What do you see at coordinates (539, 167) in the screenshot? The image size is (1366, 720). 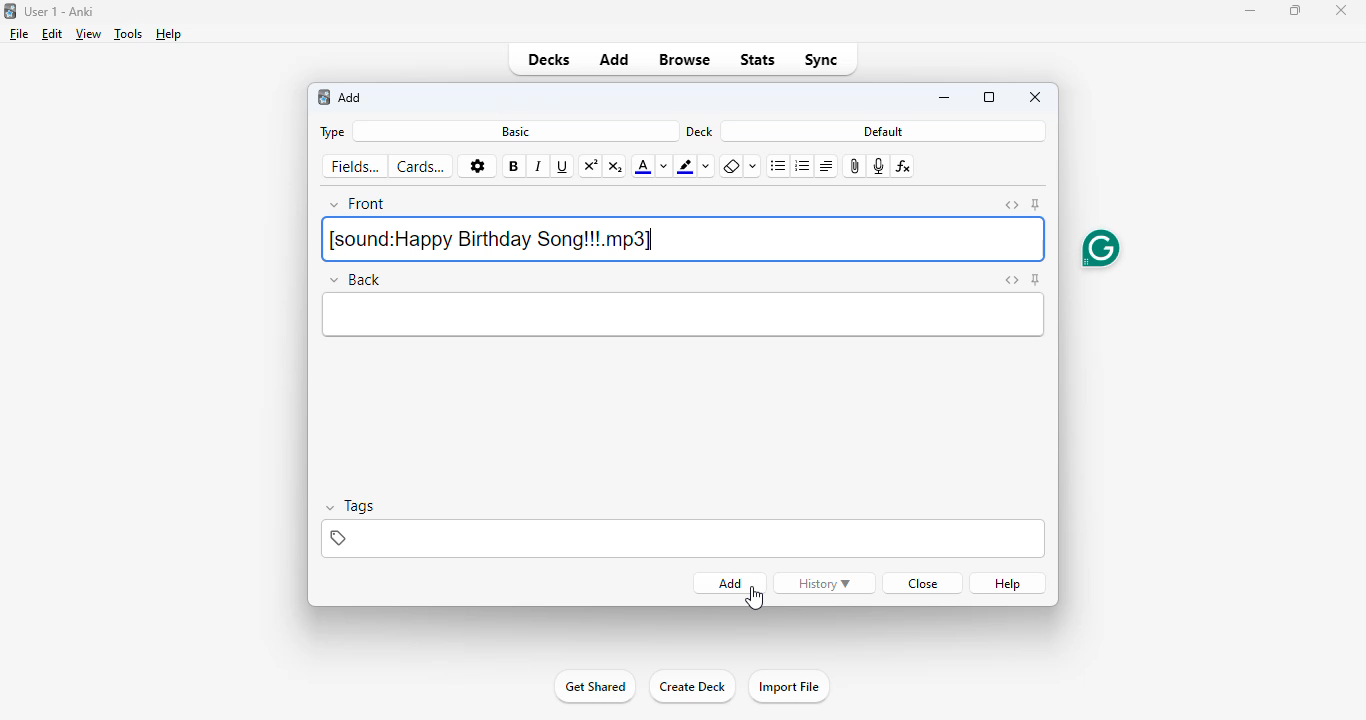 I see `italic` at bounding box center [539, 167].